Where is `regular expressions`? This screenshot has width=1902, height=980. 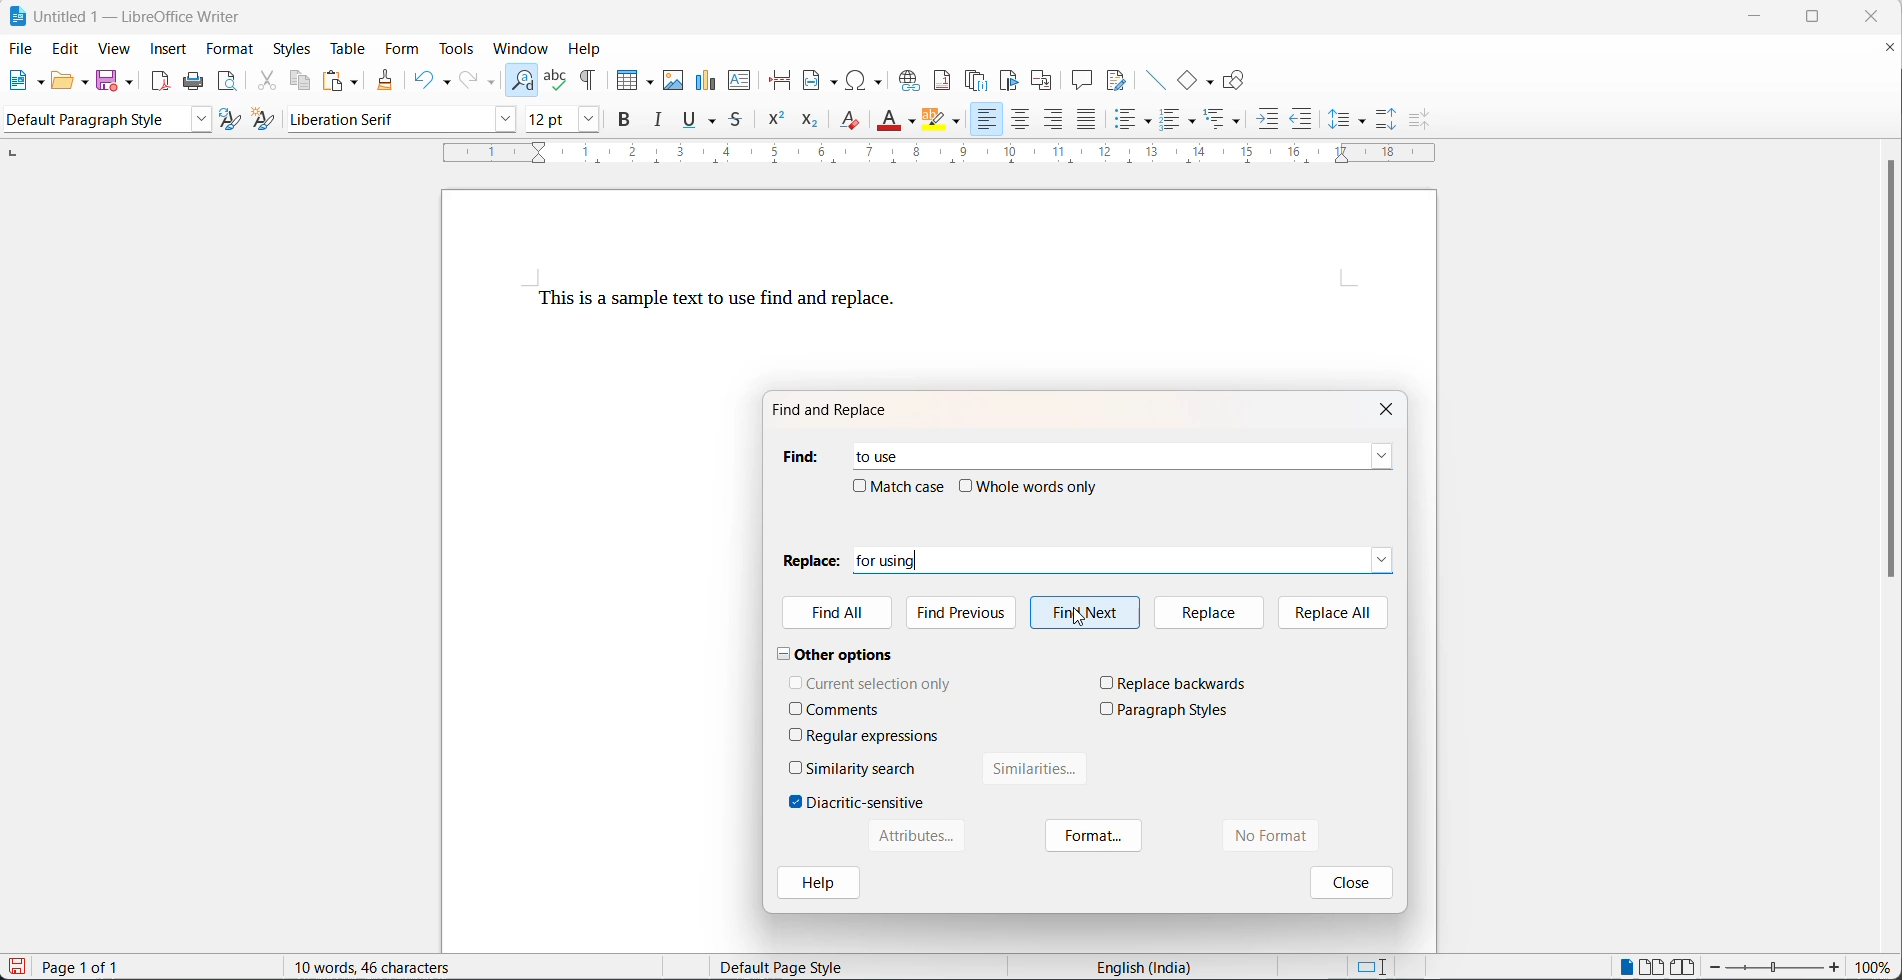 regular expressions is located at coordinates (875, 736).